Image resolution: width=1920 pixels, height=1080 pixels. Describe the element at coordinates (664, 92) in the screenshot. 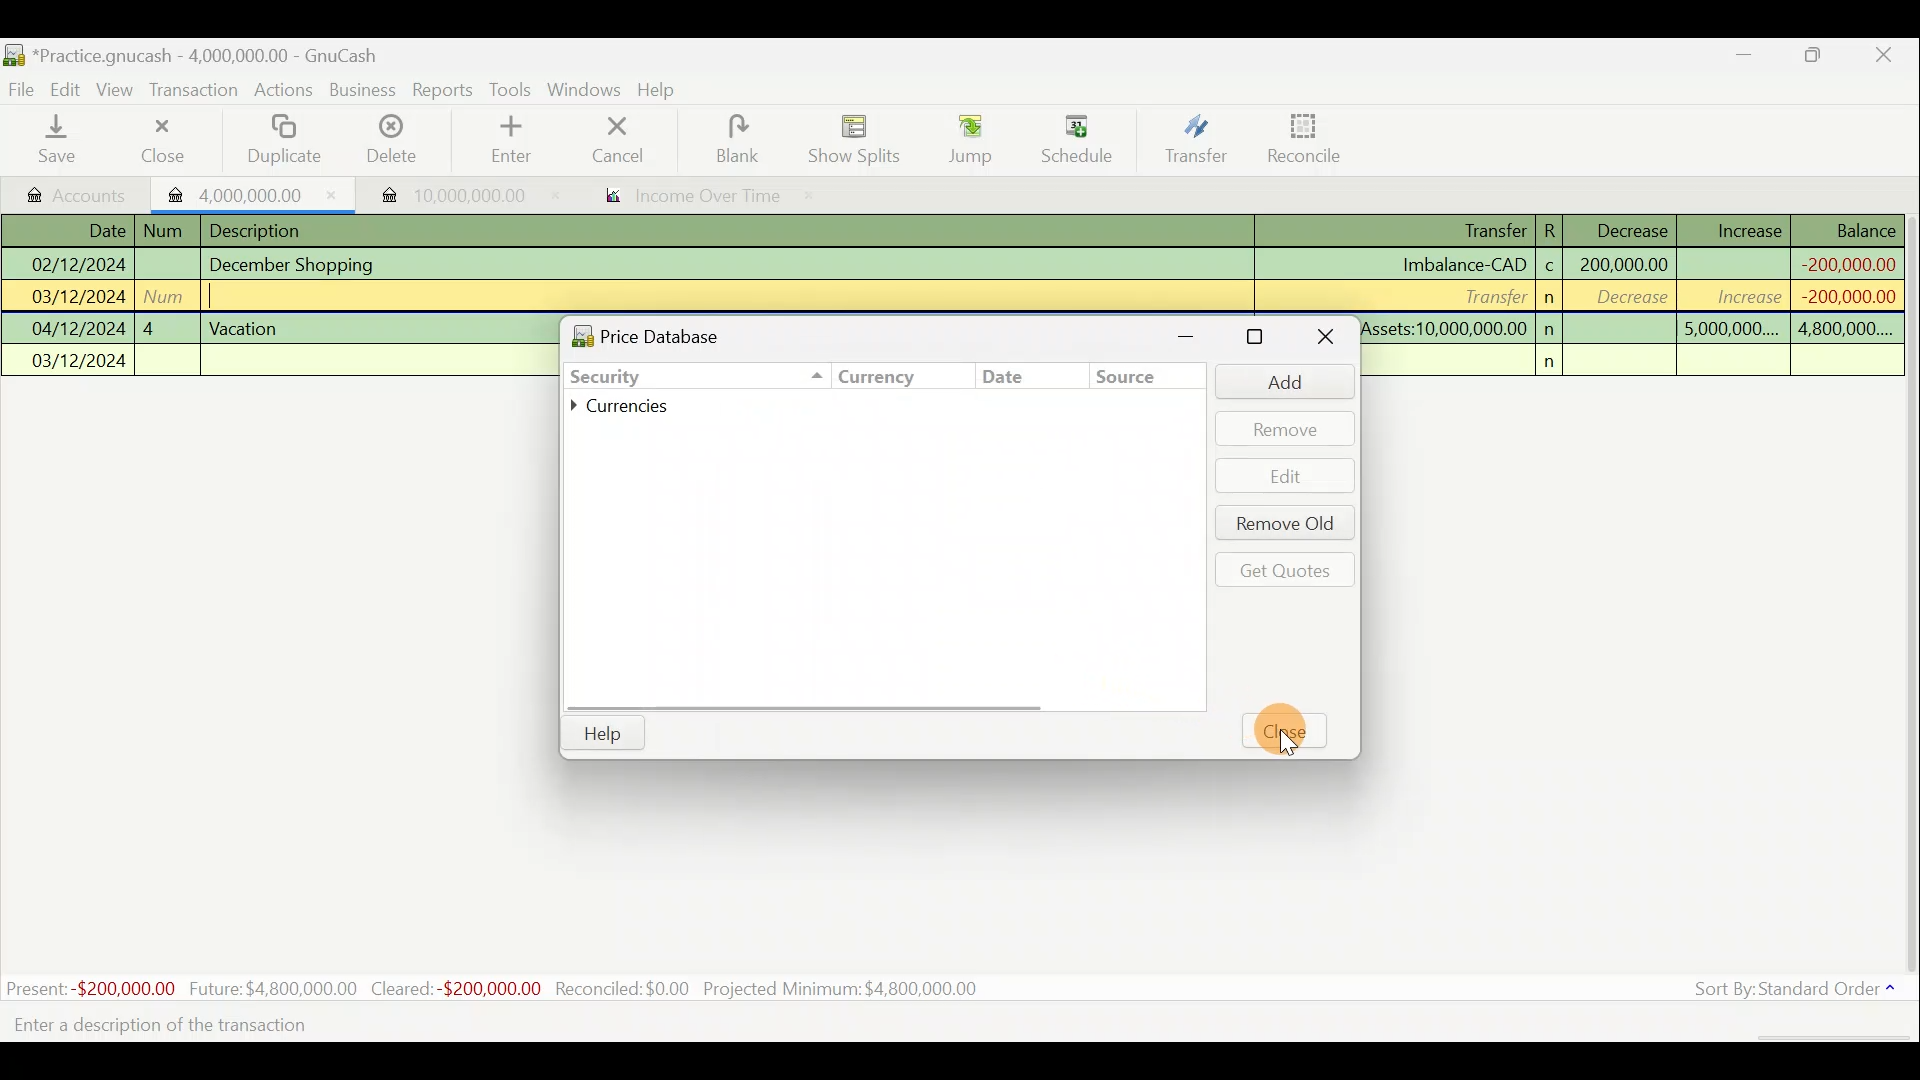

I see `Help` at that location.